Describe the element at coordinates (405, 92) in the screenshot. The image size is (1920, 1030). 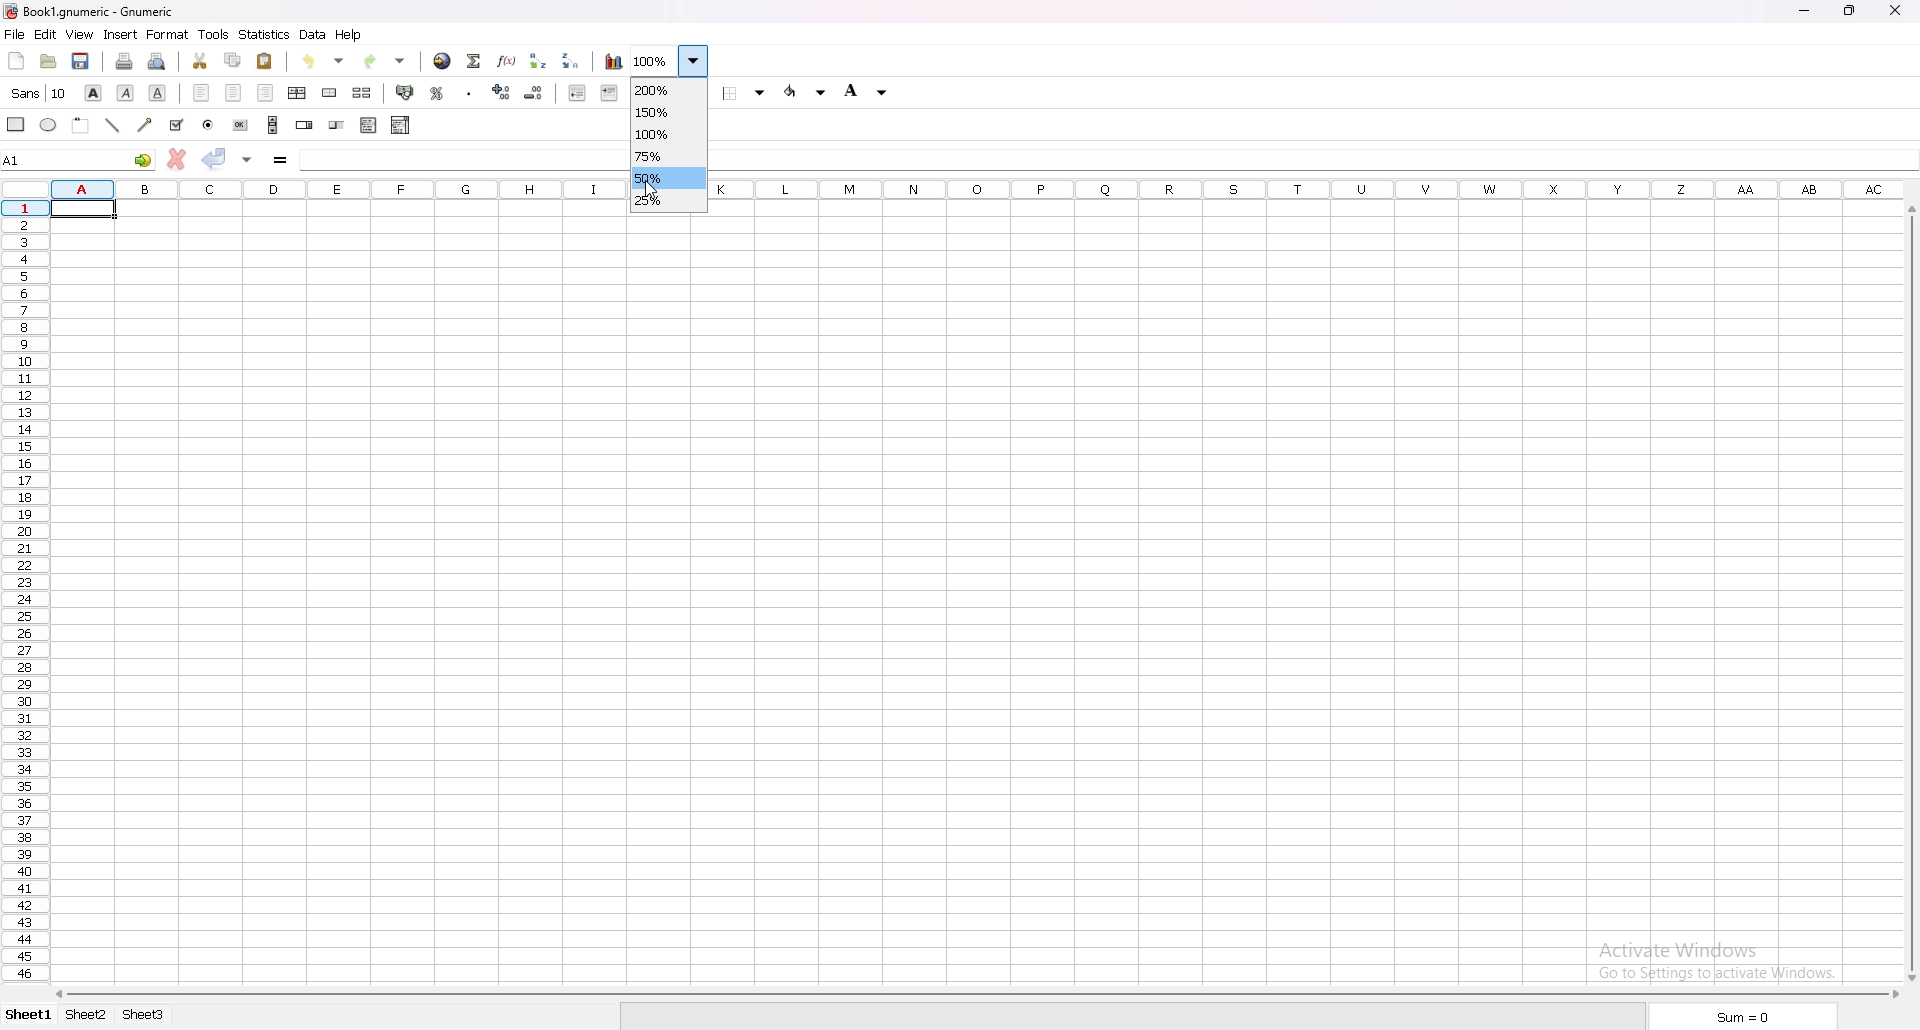
I see `accounting` at that location.